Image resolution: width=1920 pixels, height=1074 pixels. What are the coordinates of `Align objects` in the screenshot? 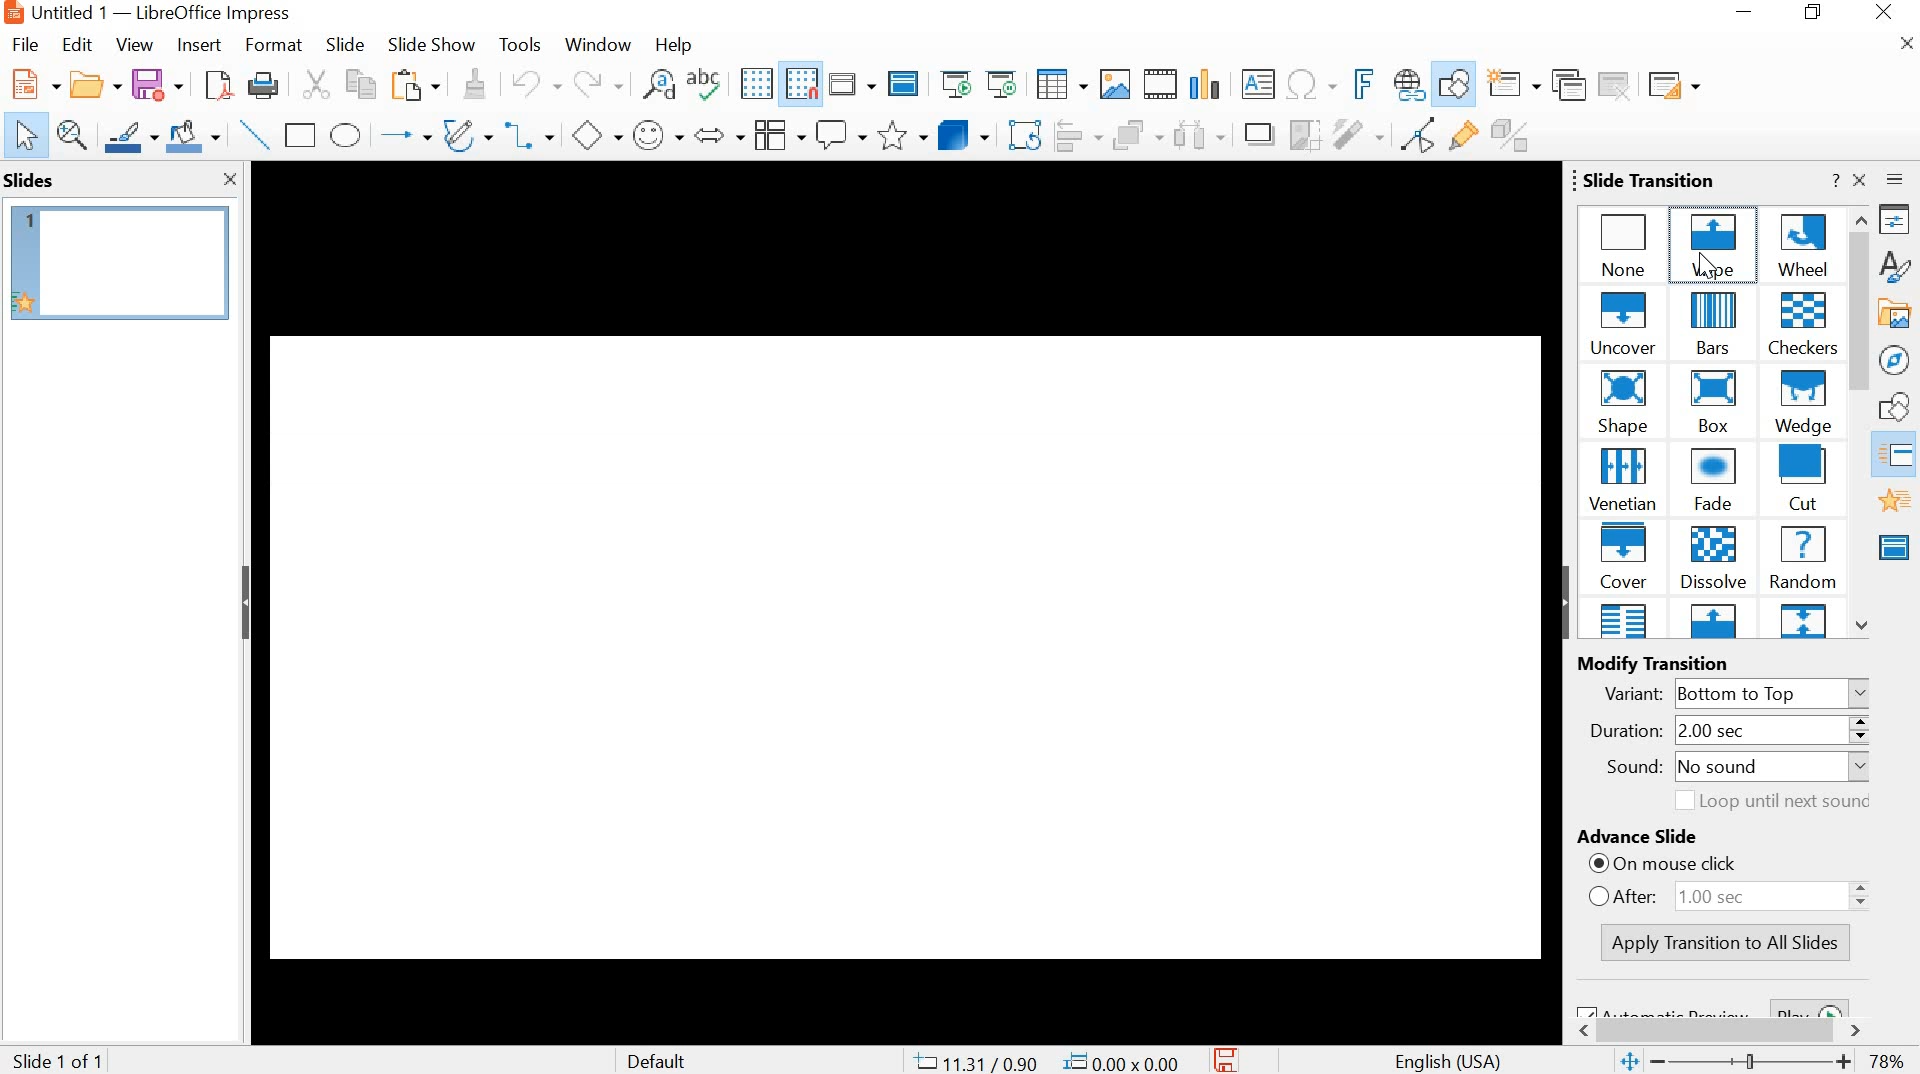 It's located at (1081, 134).